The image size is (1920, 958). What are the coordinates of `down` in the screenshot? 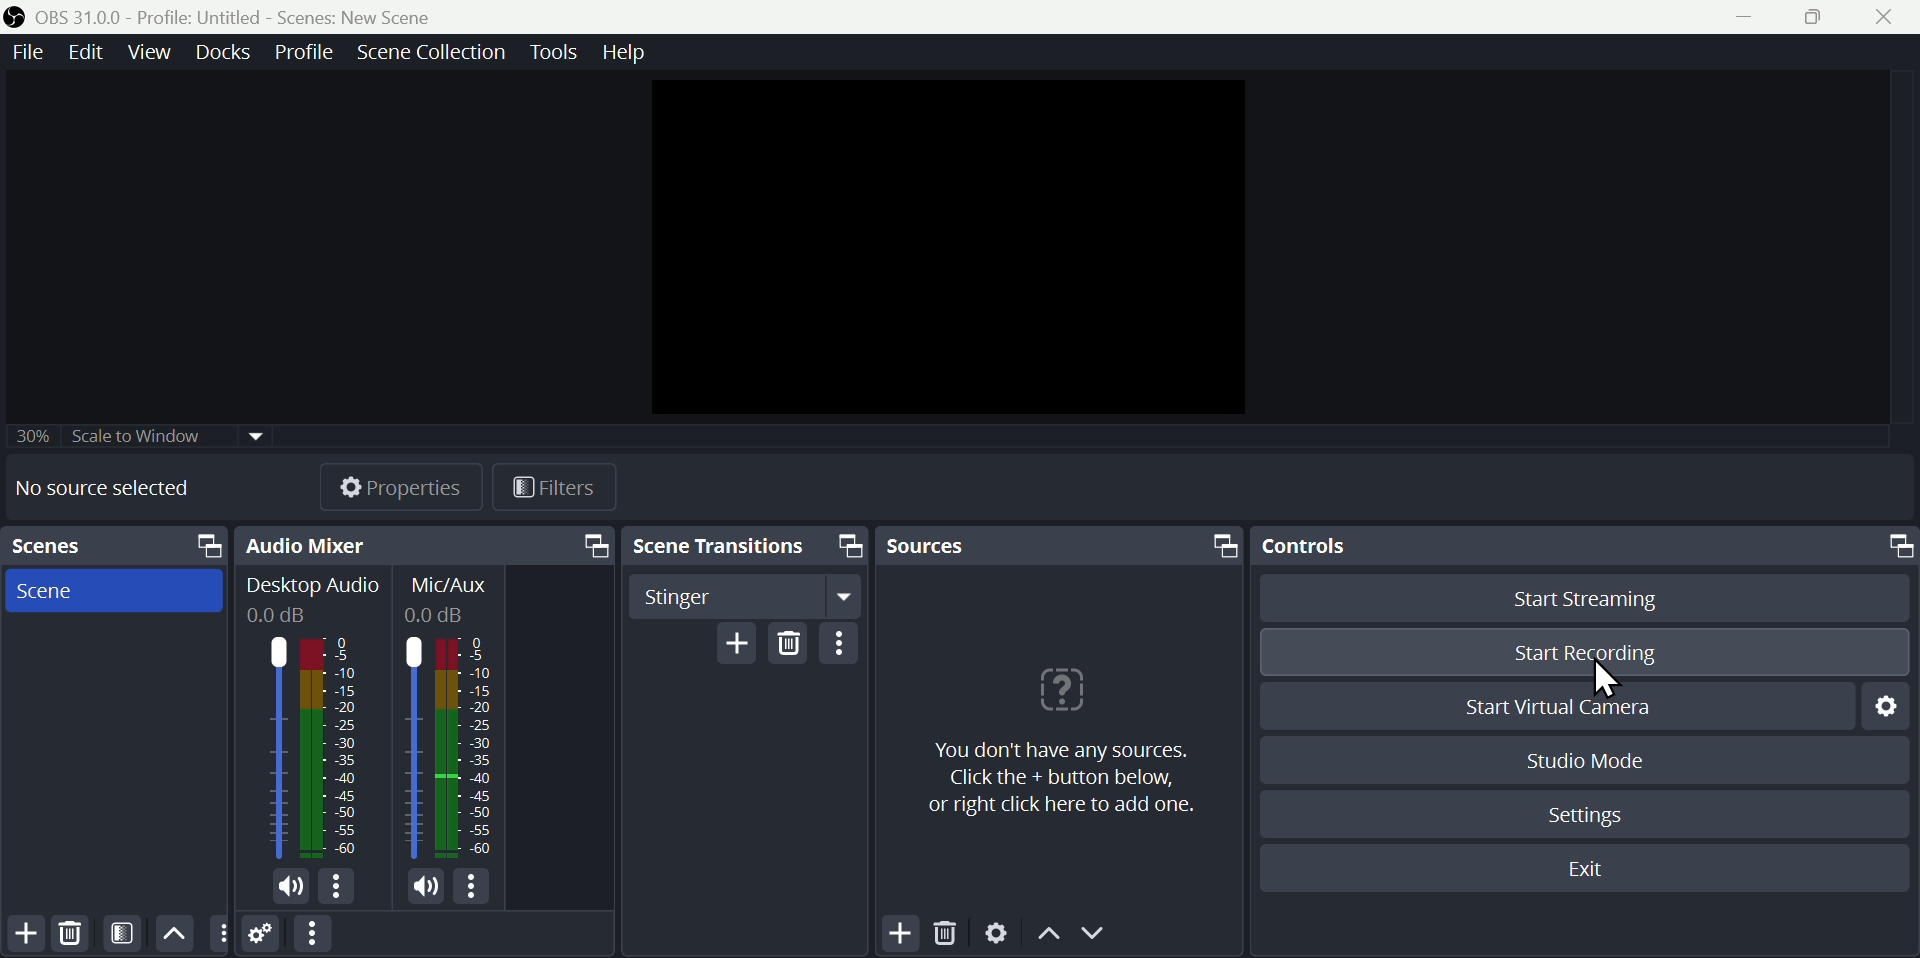 It's located at (1096, 933).